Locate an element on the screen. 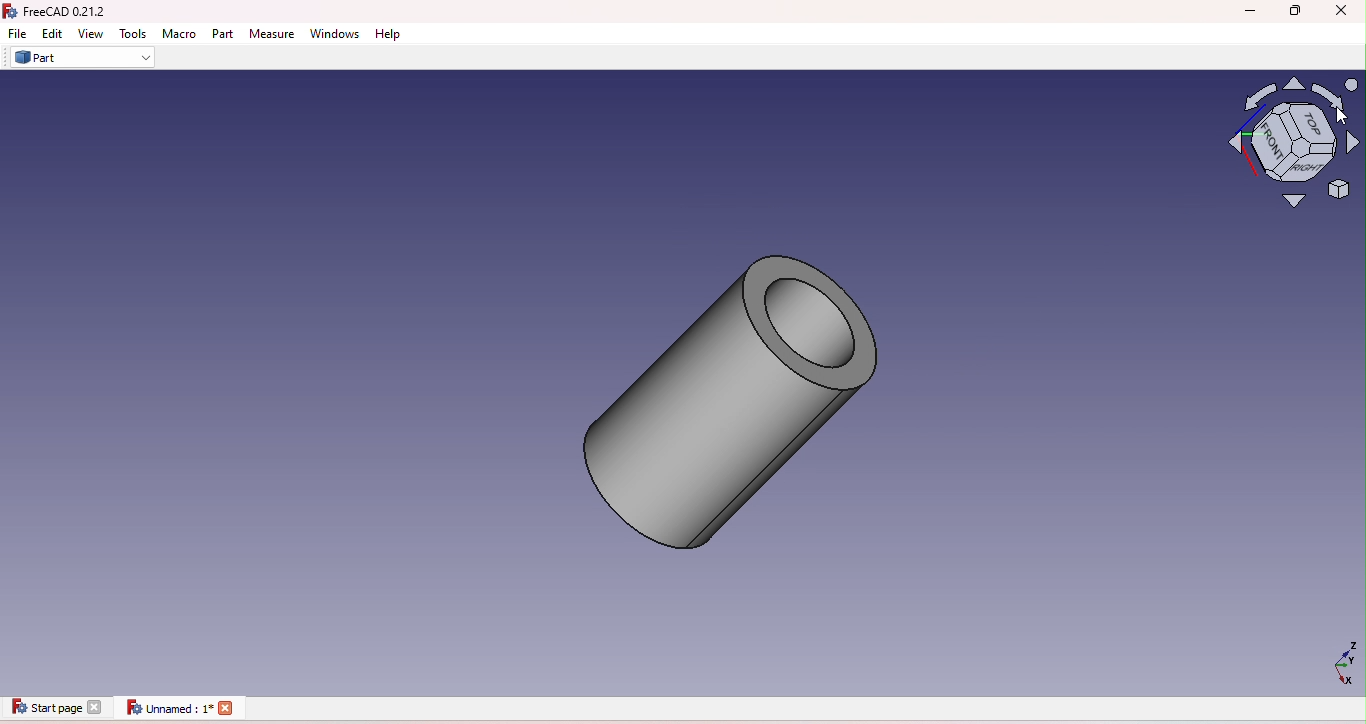 Image resolution: width=1366 pixels, height=724 pixels. Tools is located at coordinates (131, 34).